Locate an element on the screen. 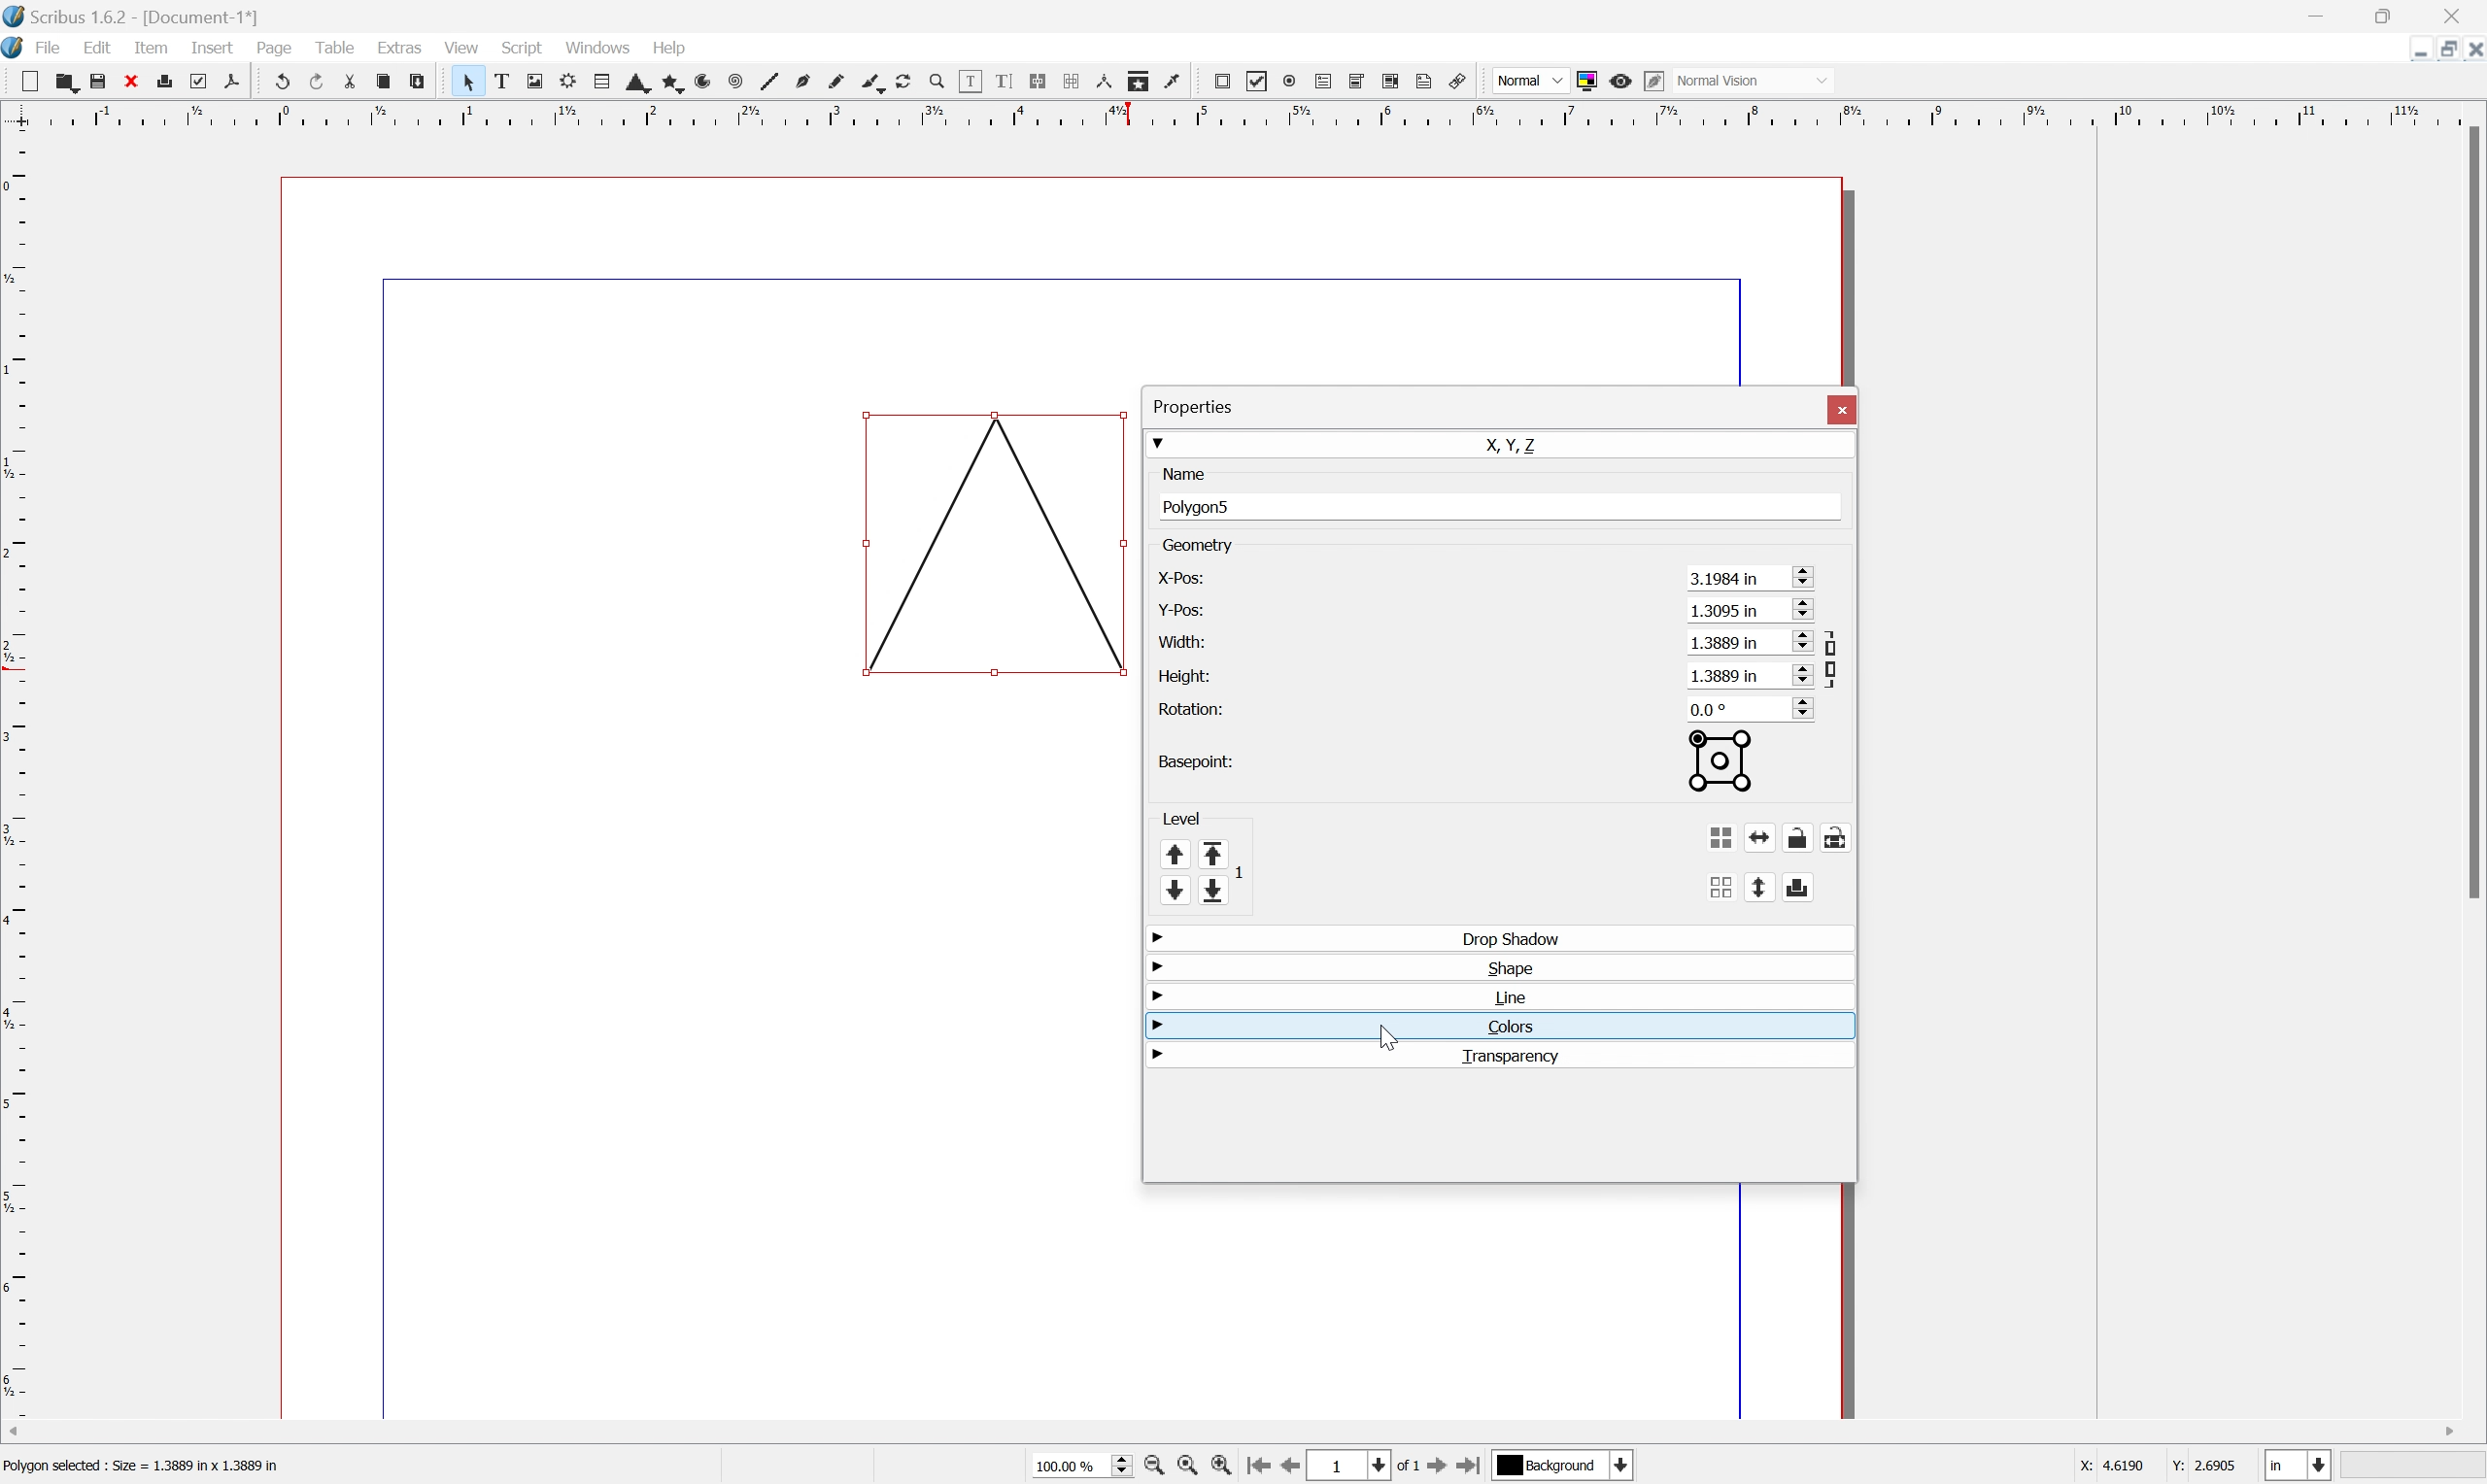 Image resolution: width=2487 pixels, height=1484 pixels. PDF list box is located at coordinates (1391, 82).